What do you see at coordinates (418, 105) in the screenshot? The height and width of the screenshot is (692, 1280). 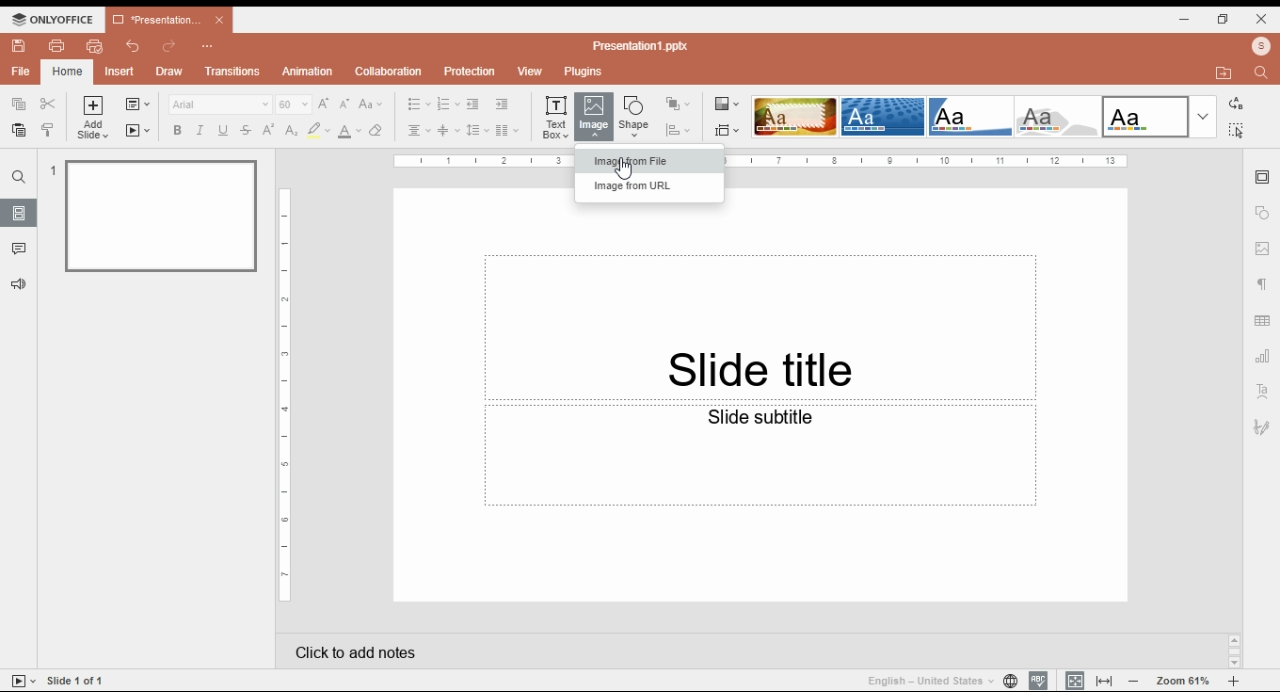 I see `bullets` at bounding box center [418, 105].